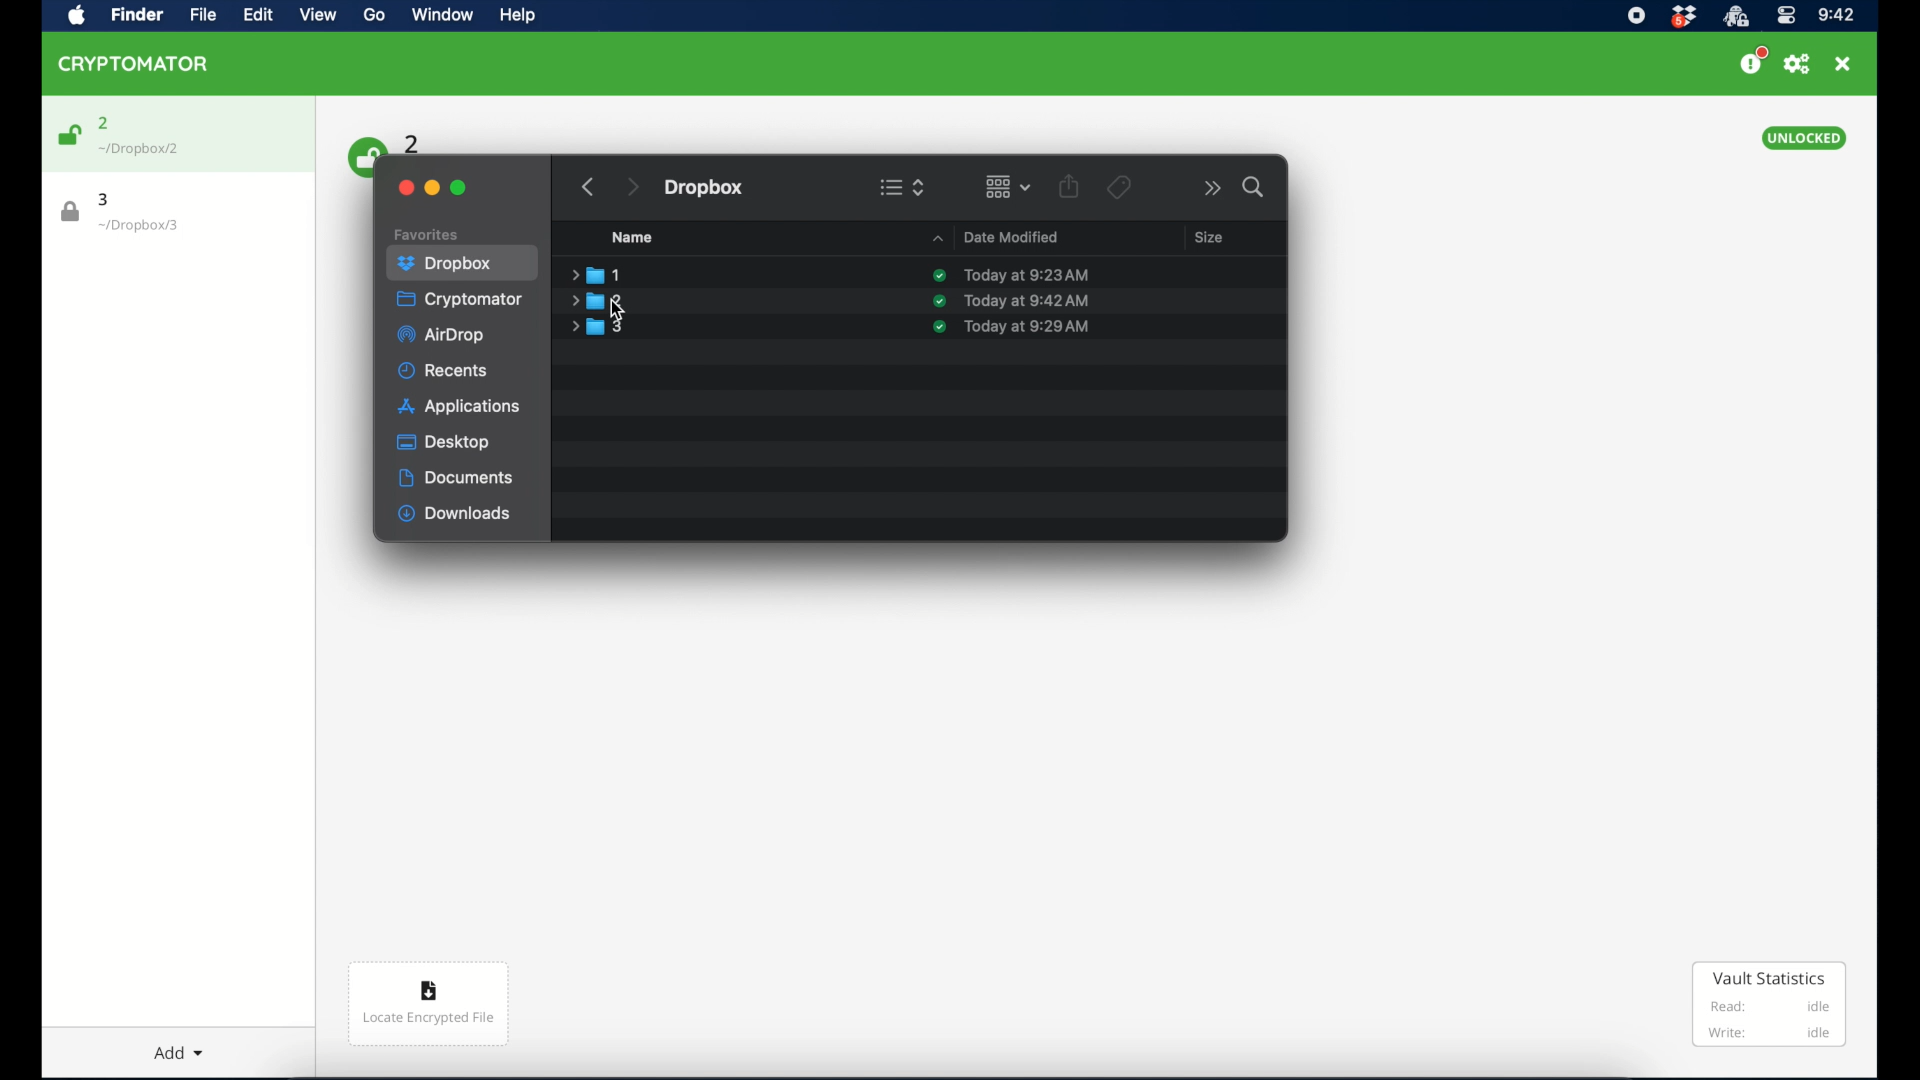 The width and height of the screenshot is (1920, 1080). I want to click on dropbox, so click(445, 264).